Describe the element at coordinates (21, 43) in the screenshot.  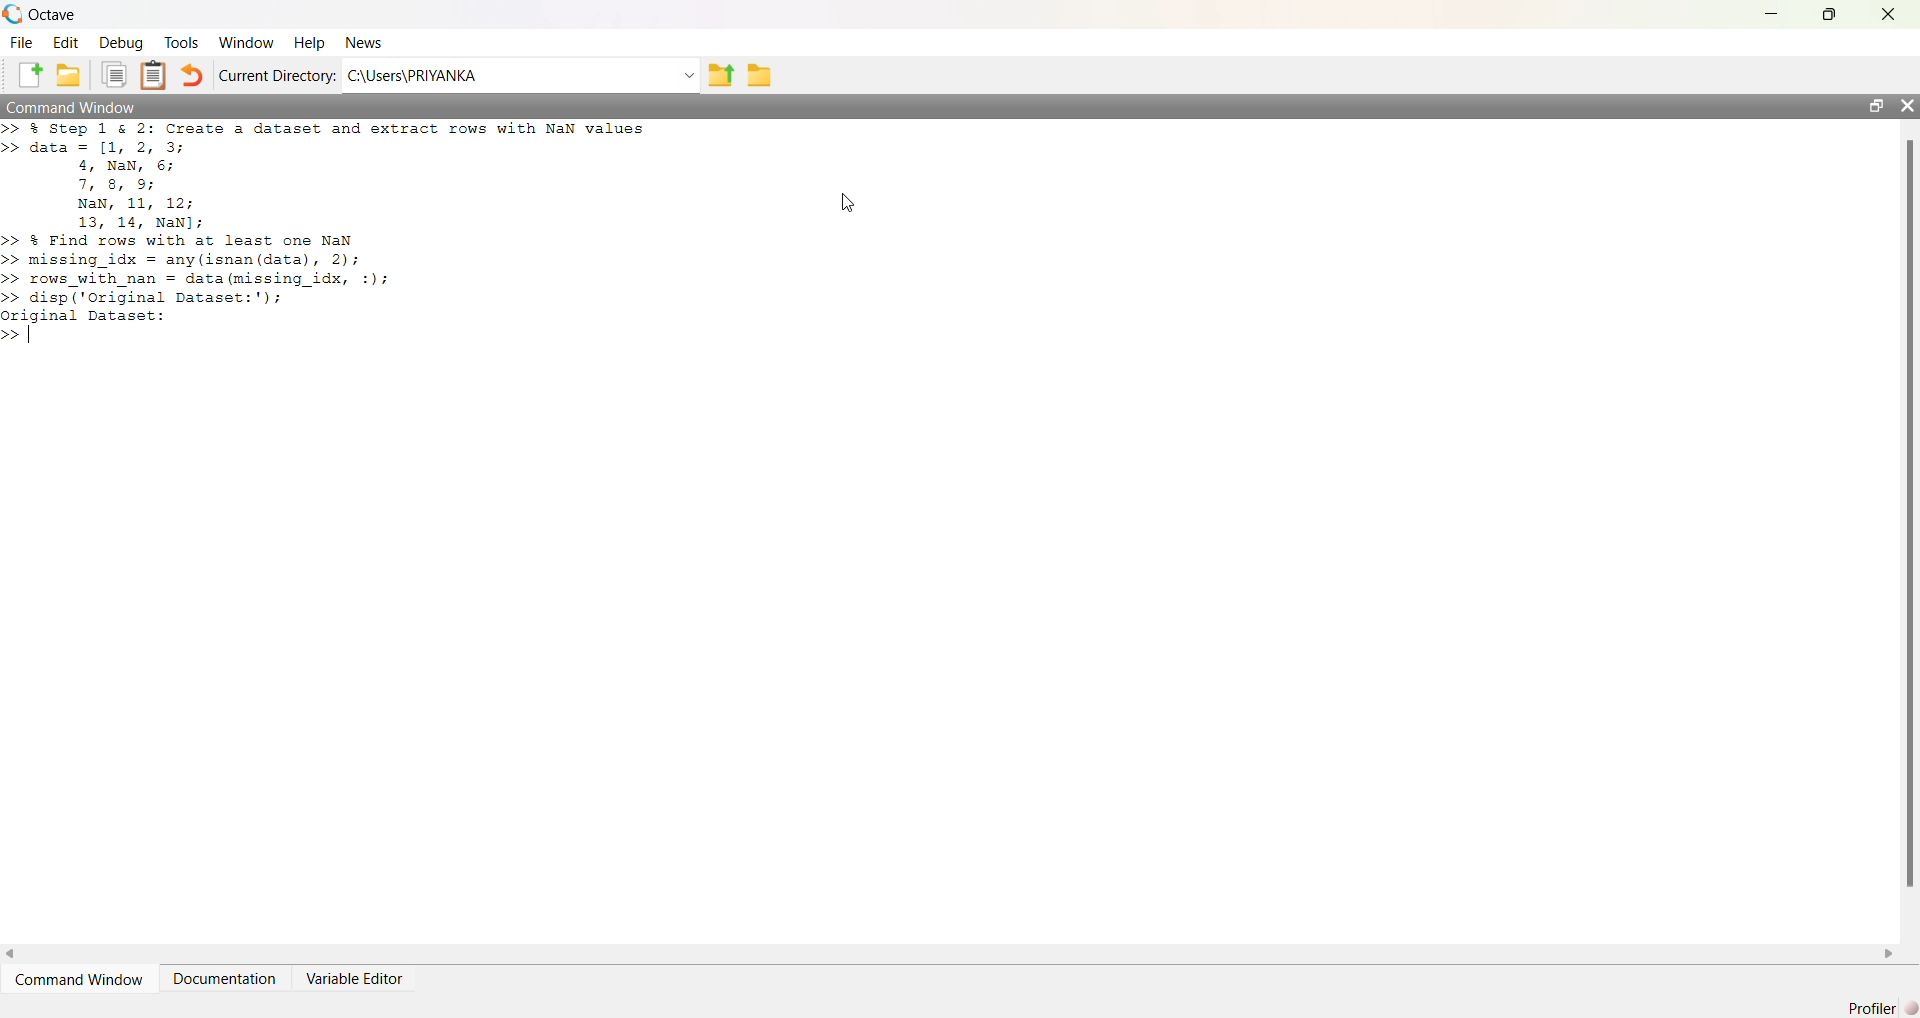
I see `File` at that location.